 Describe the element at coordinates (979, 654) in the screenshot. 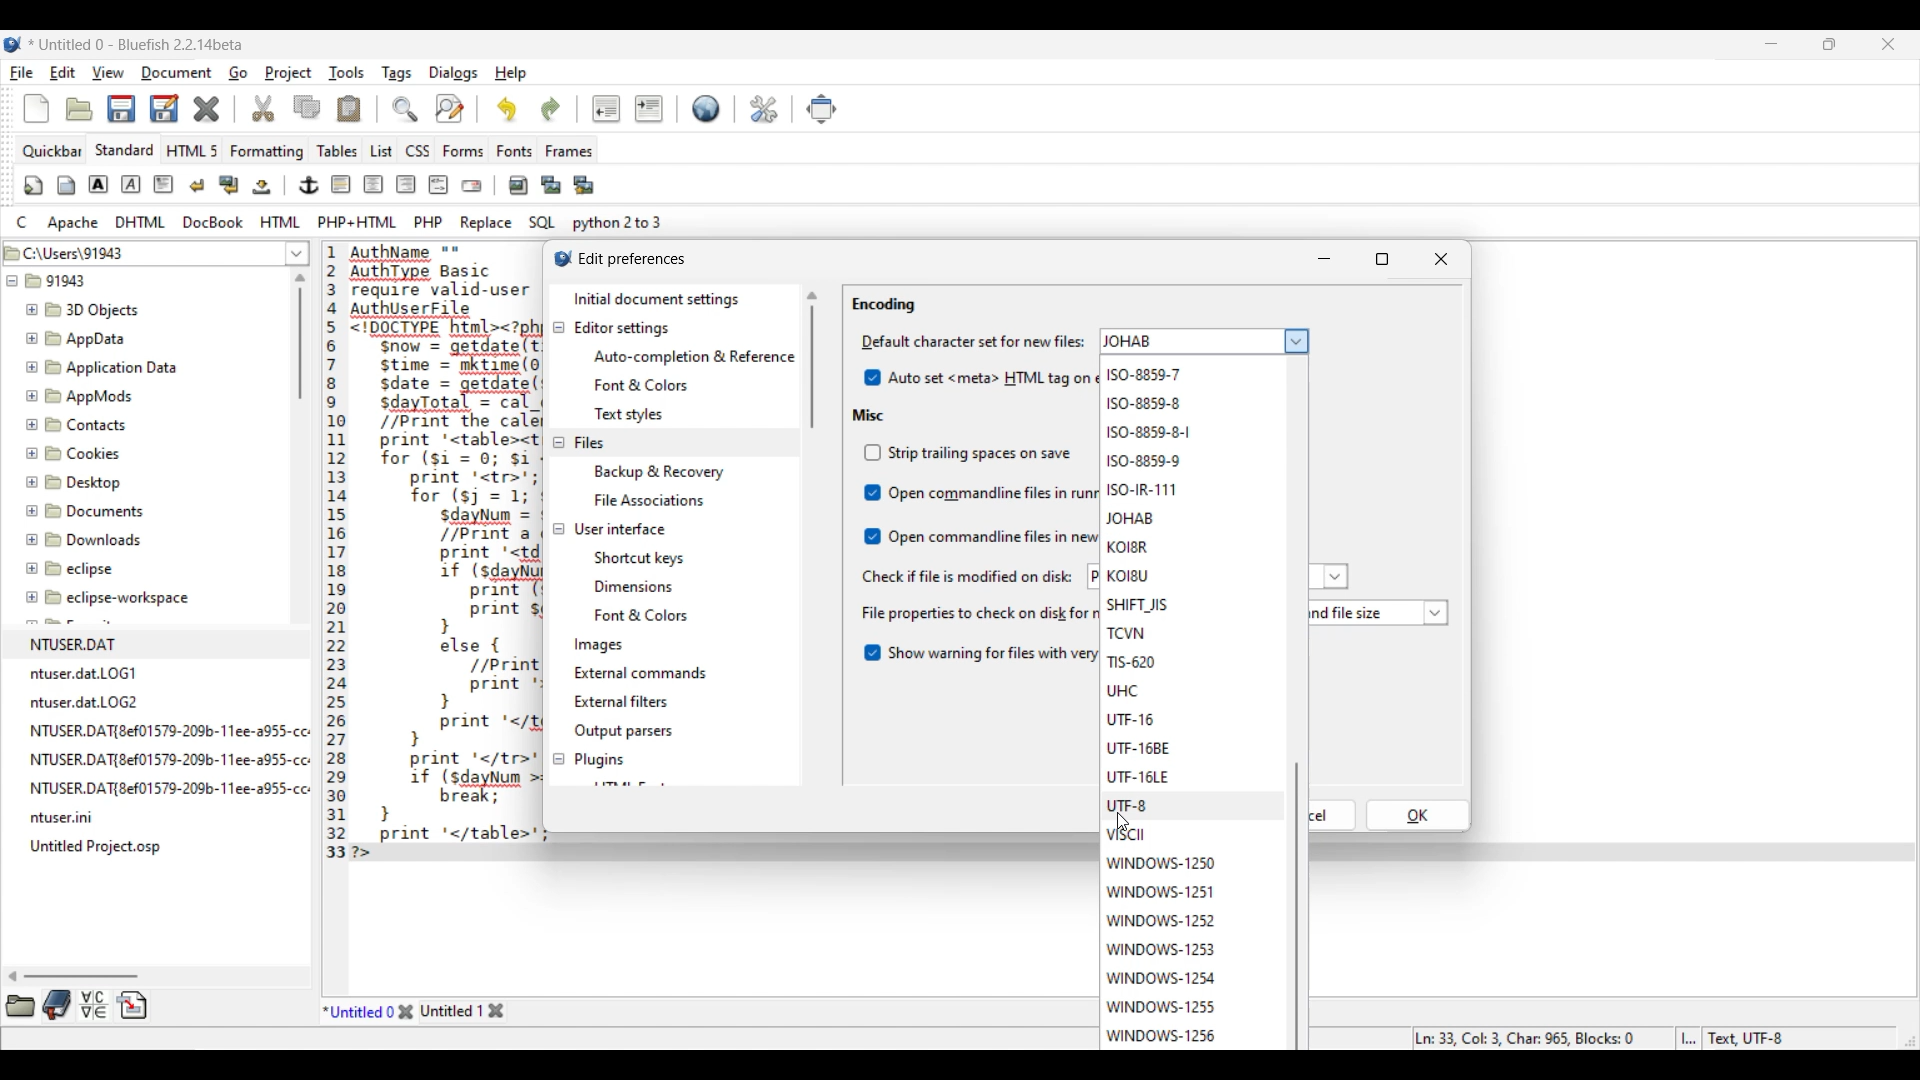

I see `Toggle for warning about long files` at that location.